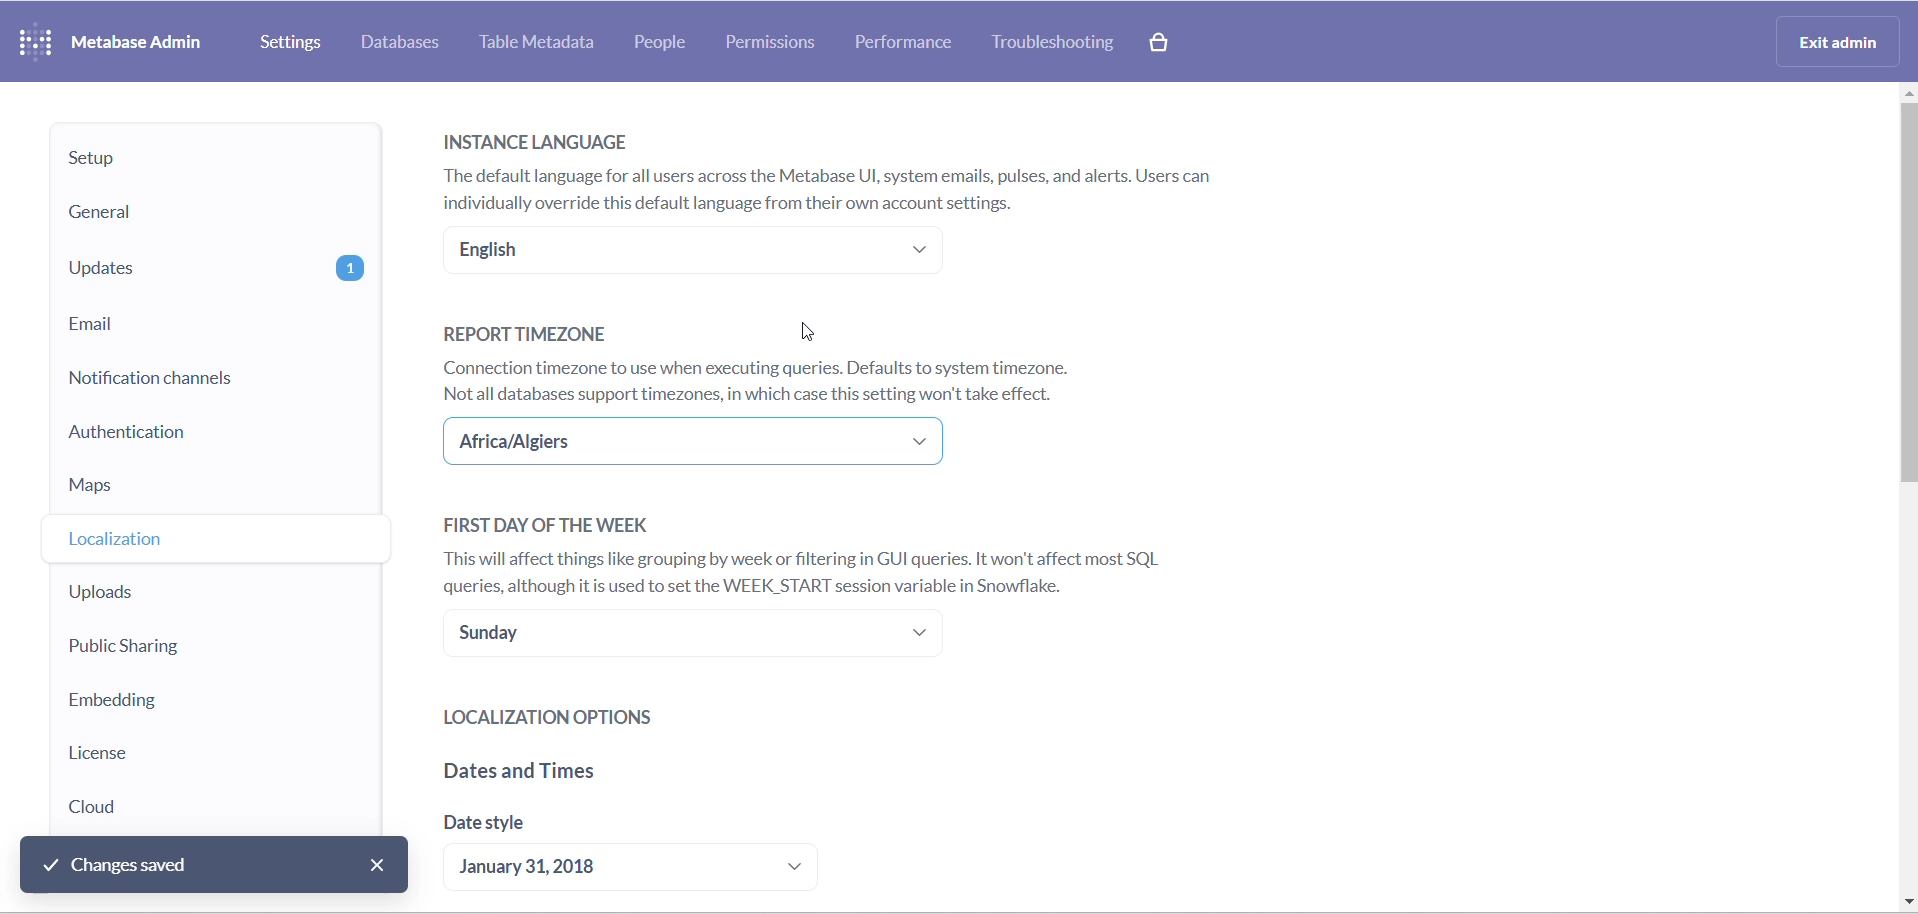 The width and height of the screenshot is (1918, 914). I want to click on PERMISSIONS, so click(777, 44).